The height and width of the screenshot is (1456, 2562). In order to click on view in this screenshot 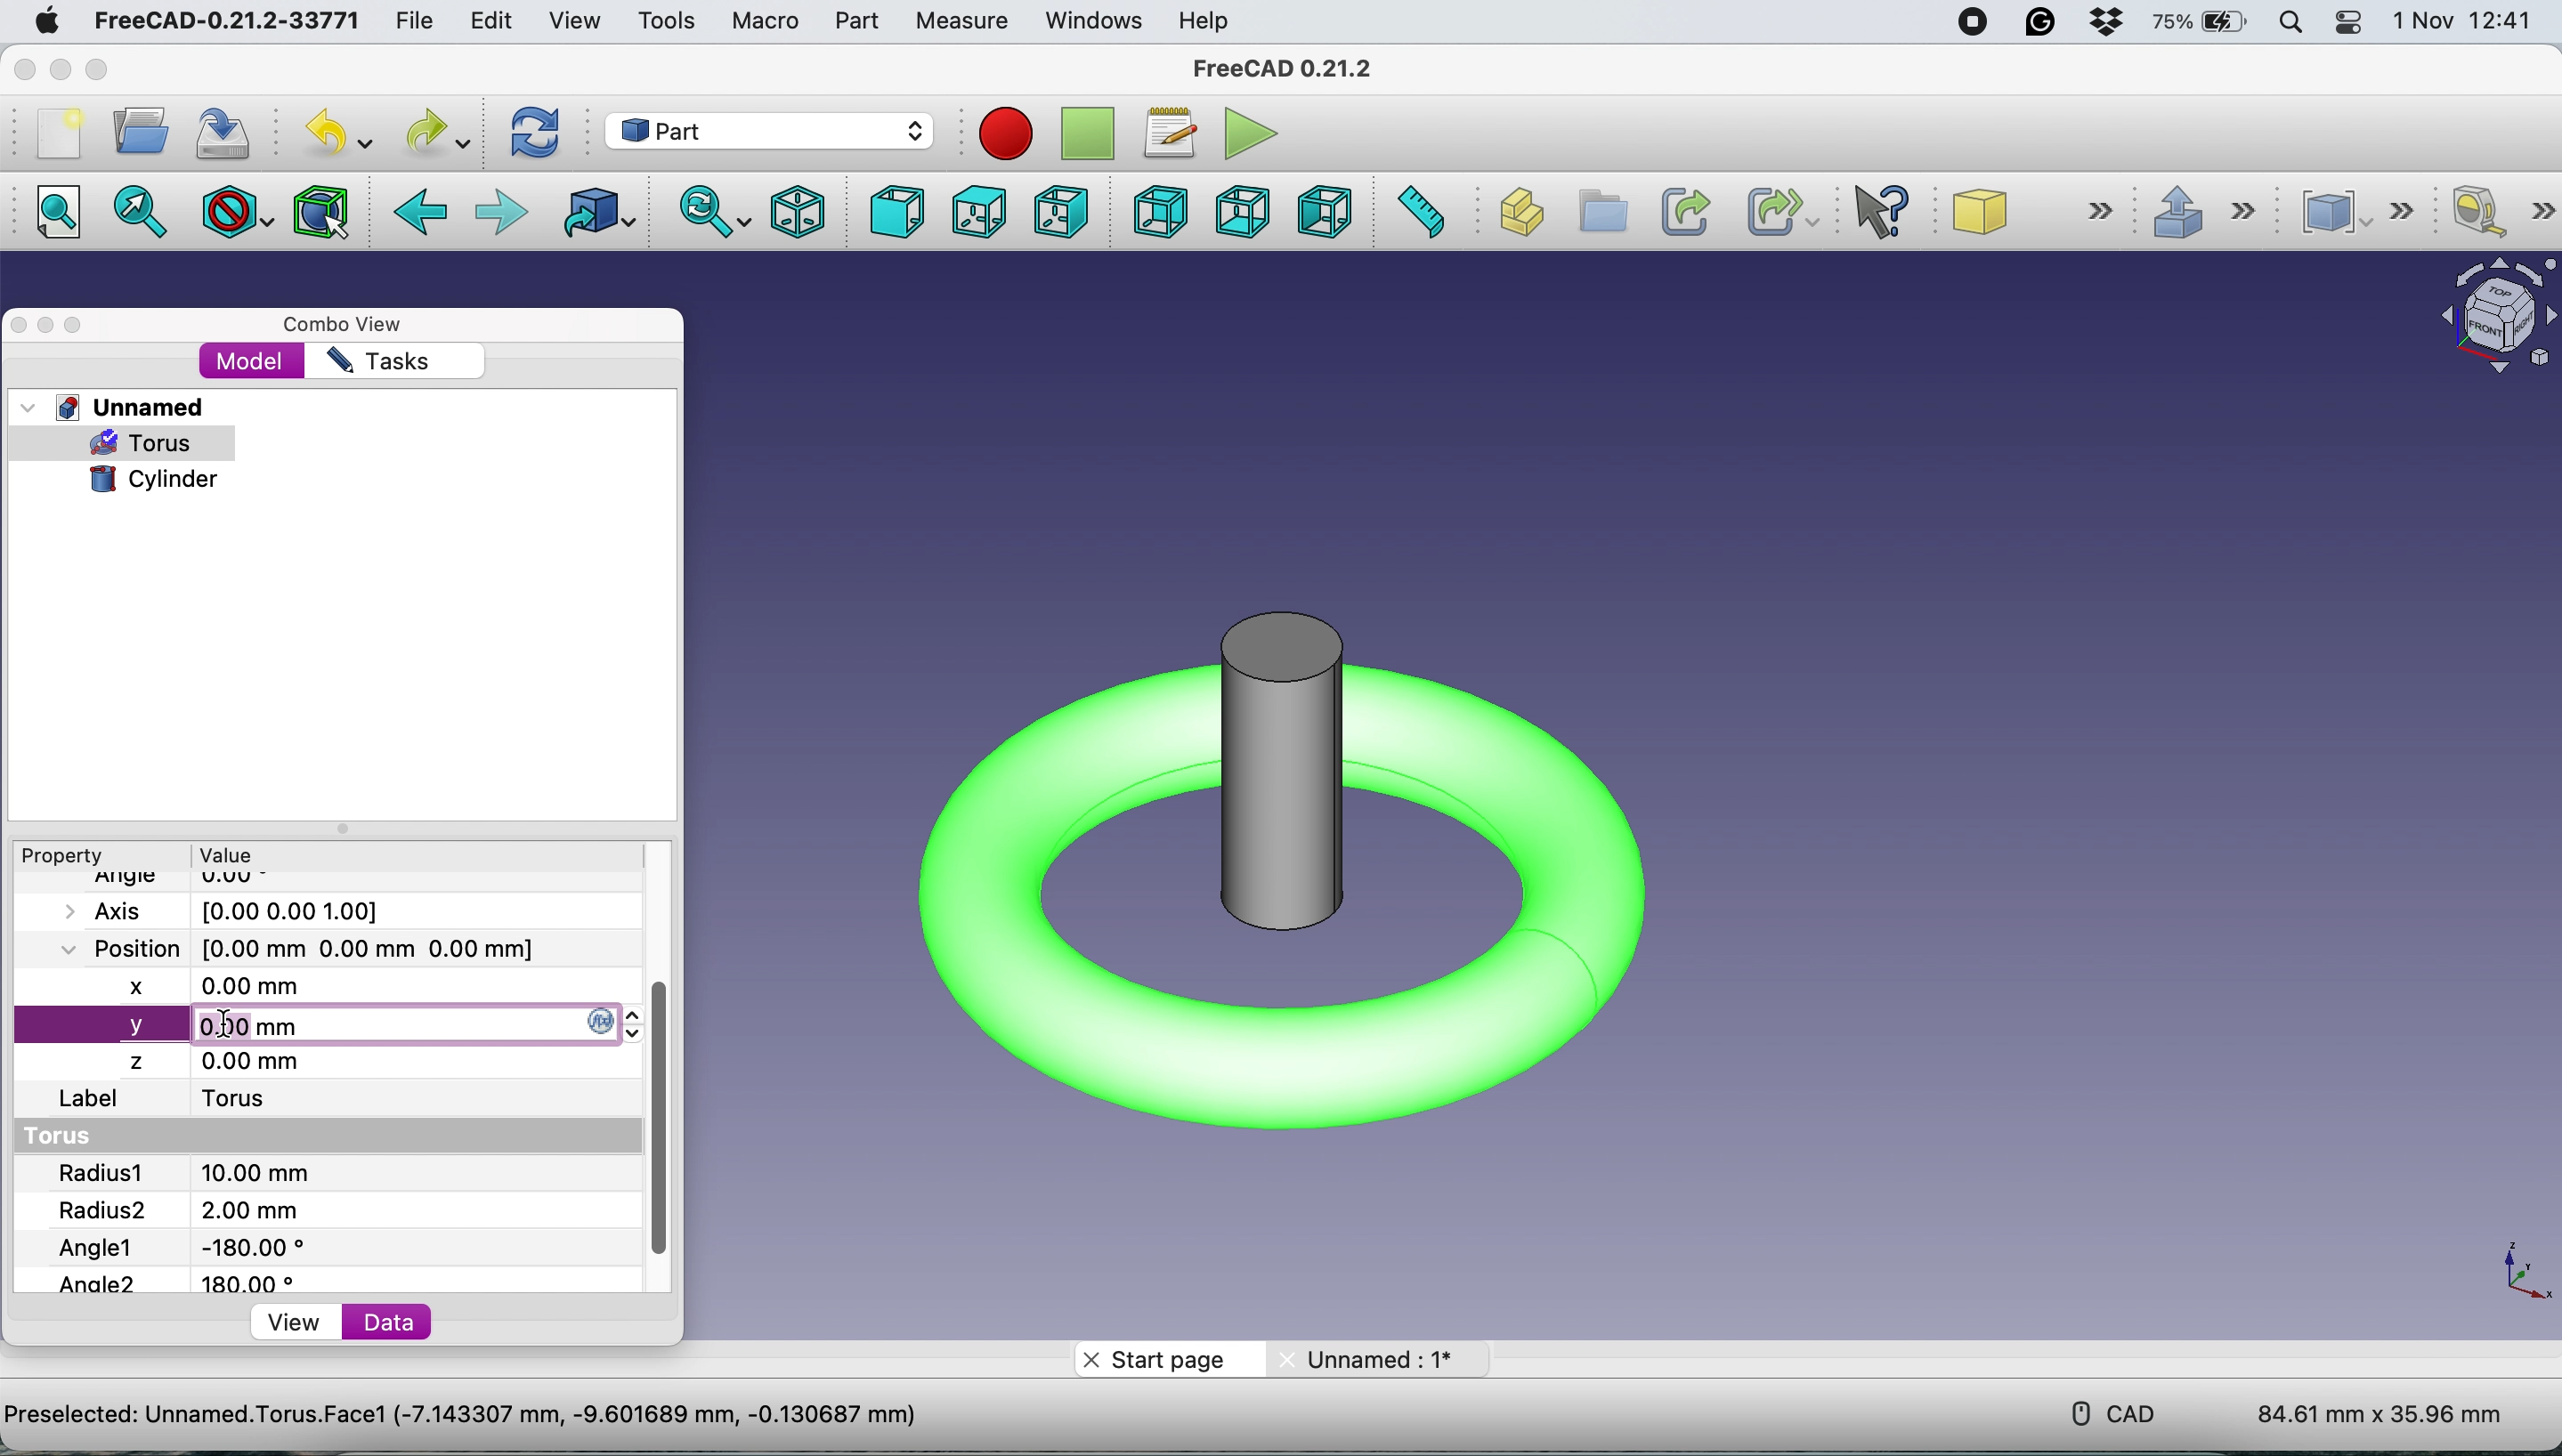, I will do `click(295, 1322)`.